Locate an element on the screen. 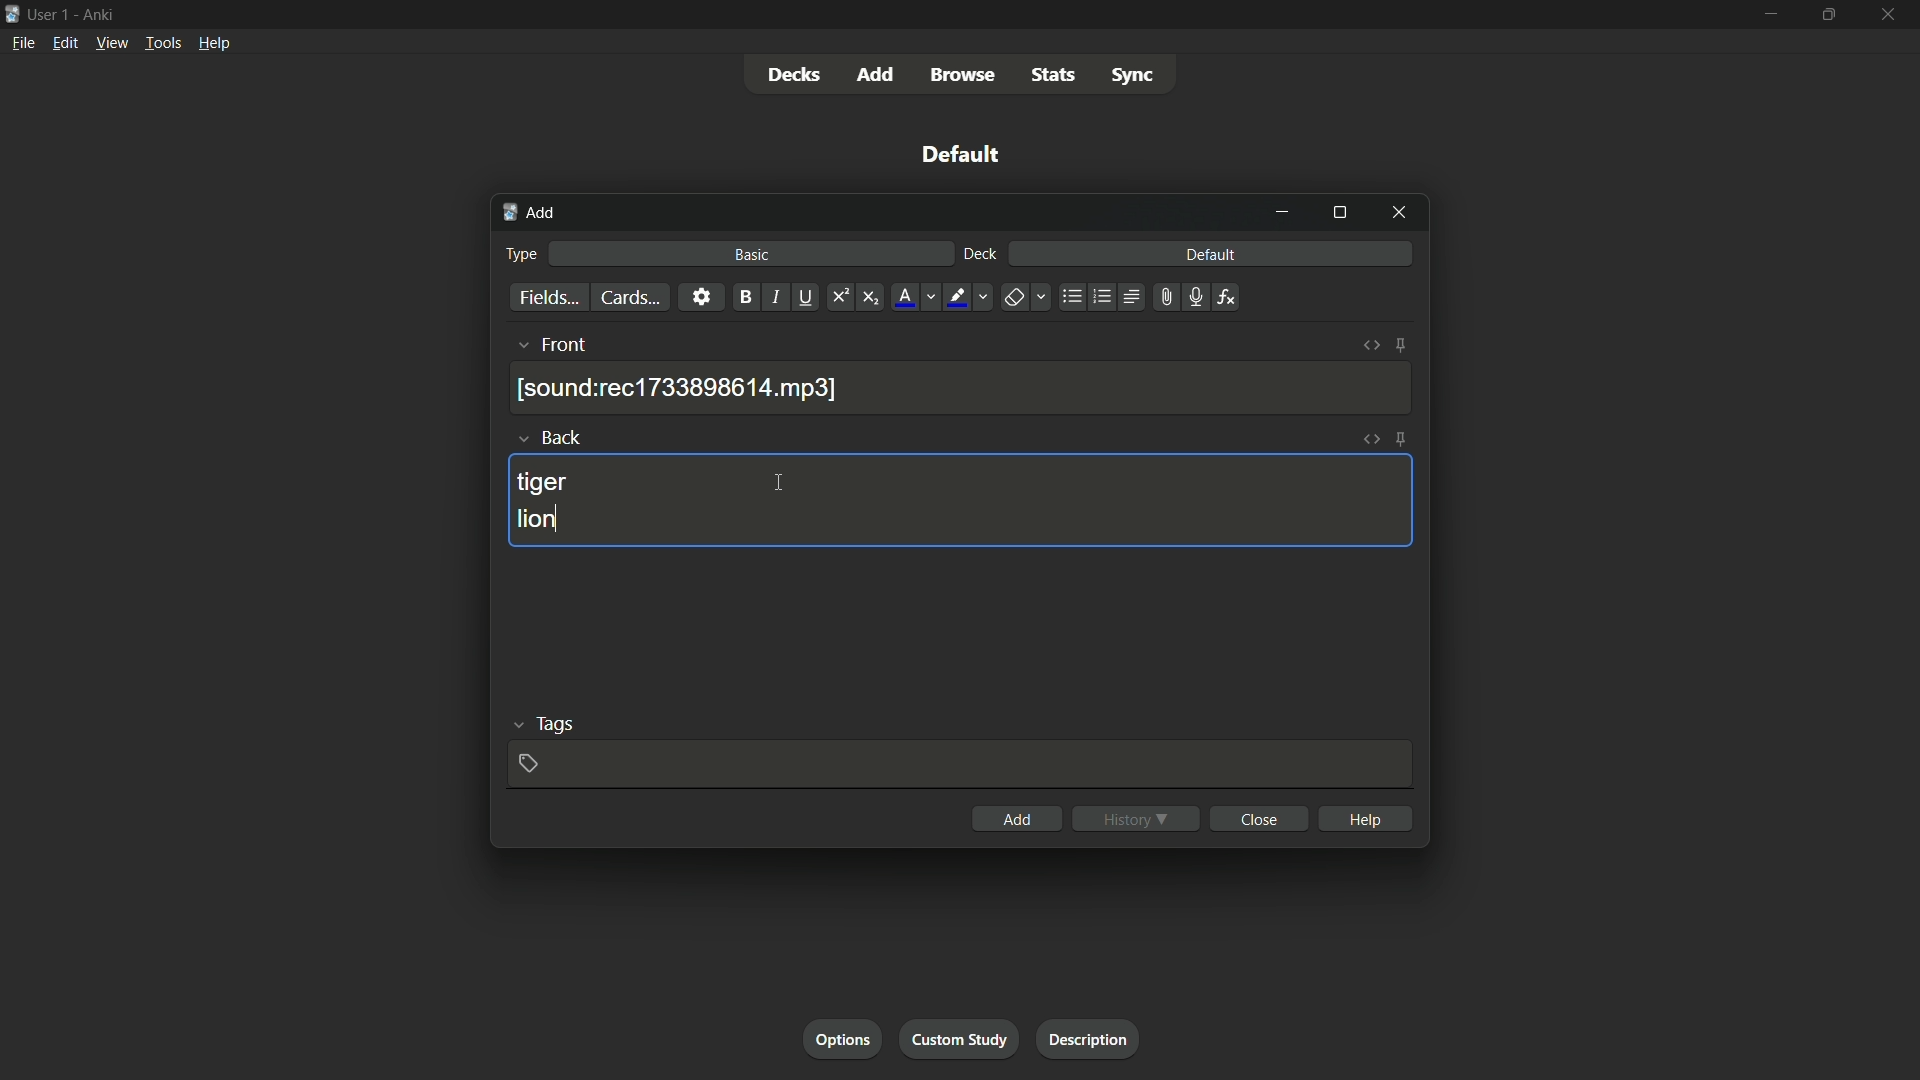 This screenshot has width=1920, height=1080. close is located at coordinates (1258, 819).